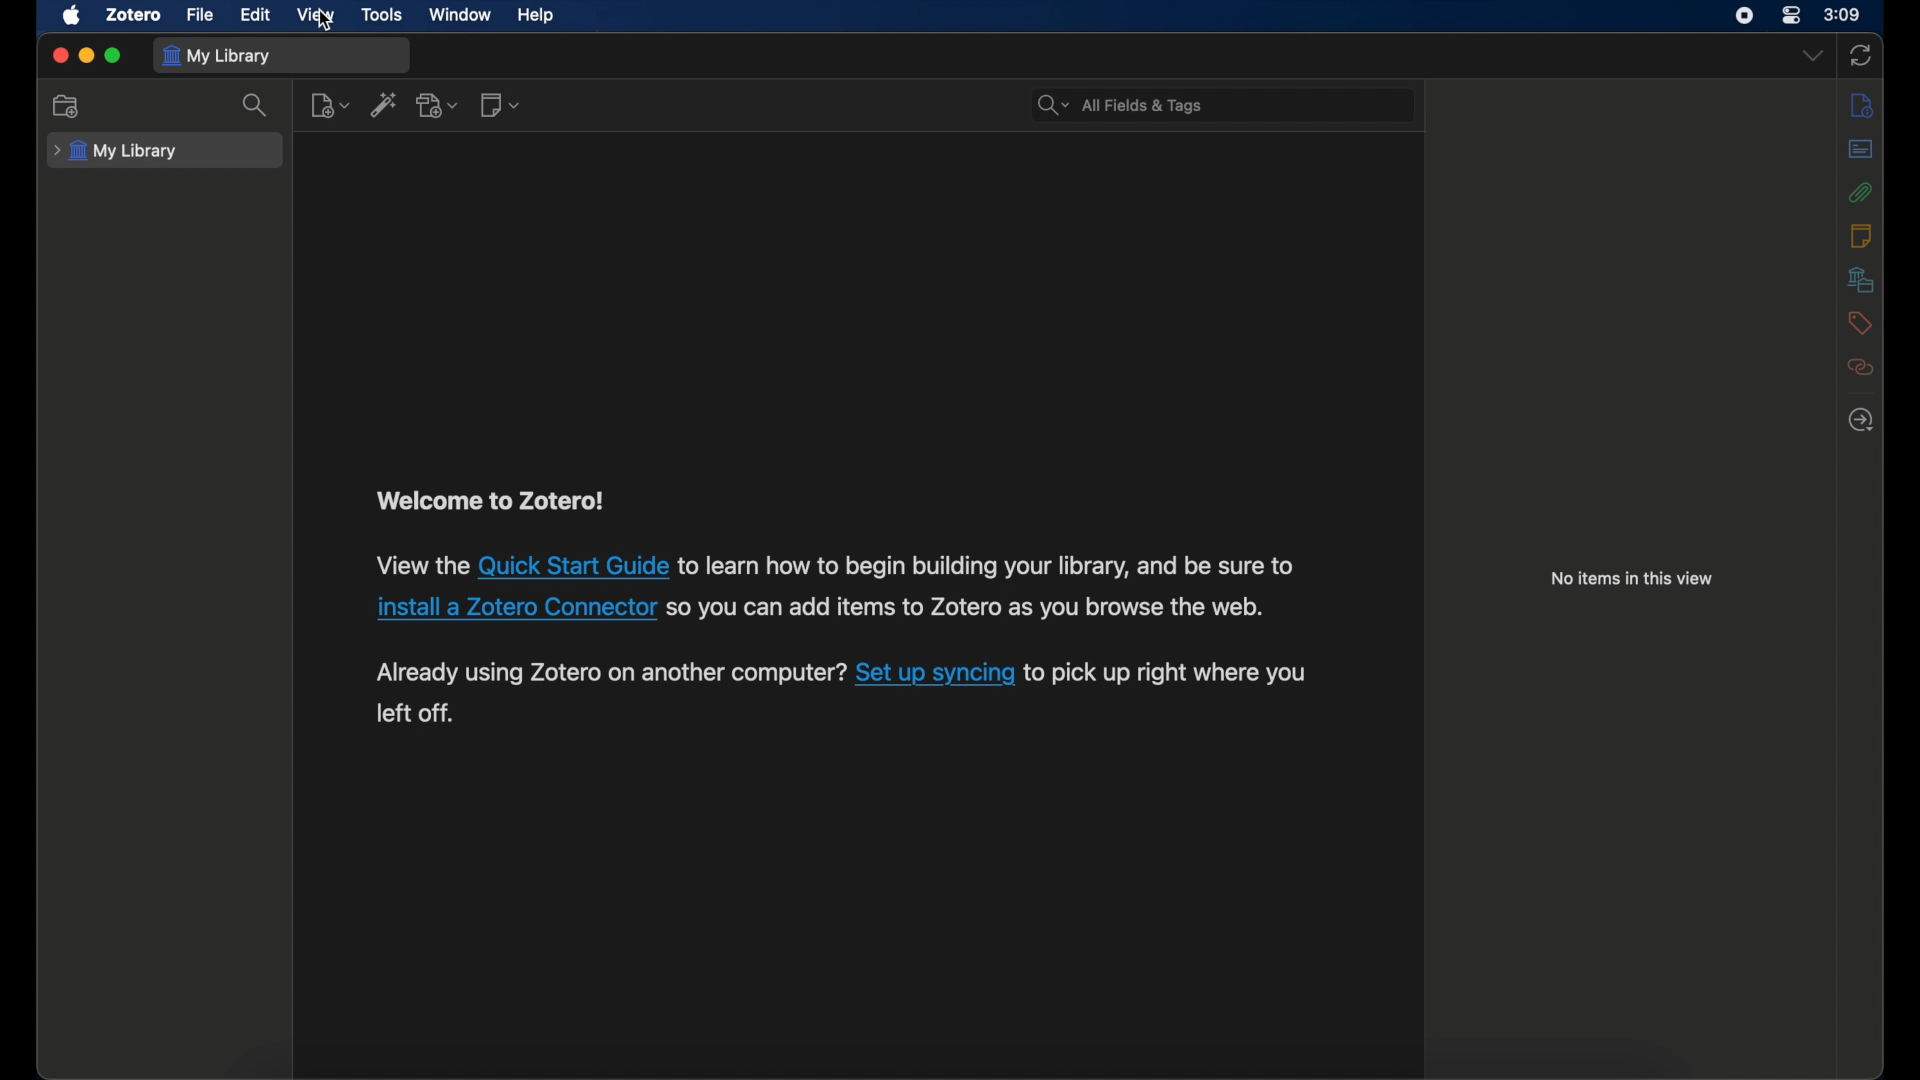 Image resolution: width=1920 pixels, height=1080 pixels. Describe the element at coordinates (1861, 149) in the screenshot. I see `abstract` at that location.